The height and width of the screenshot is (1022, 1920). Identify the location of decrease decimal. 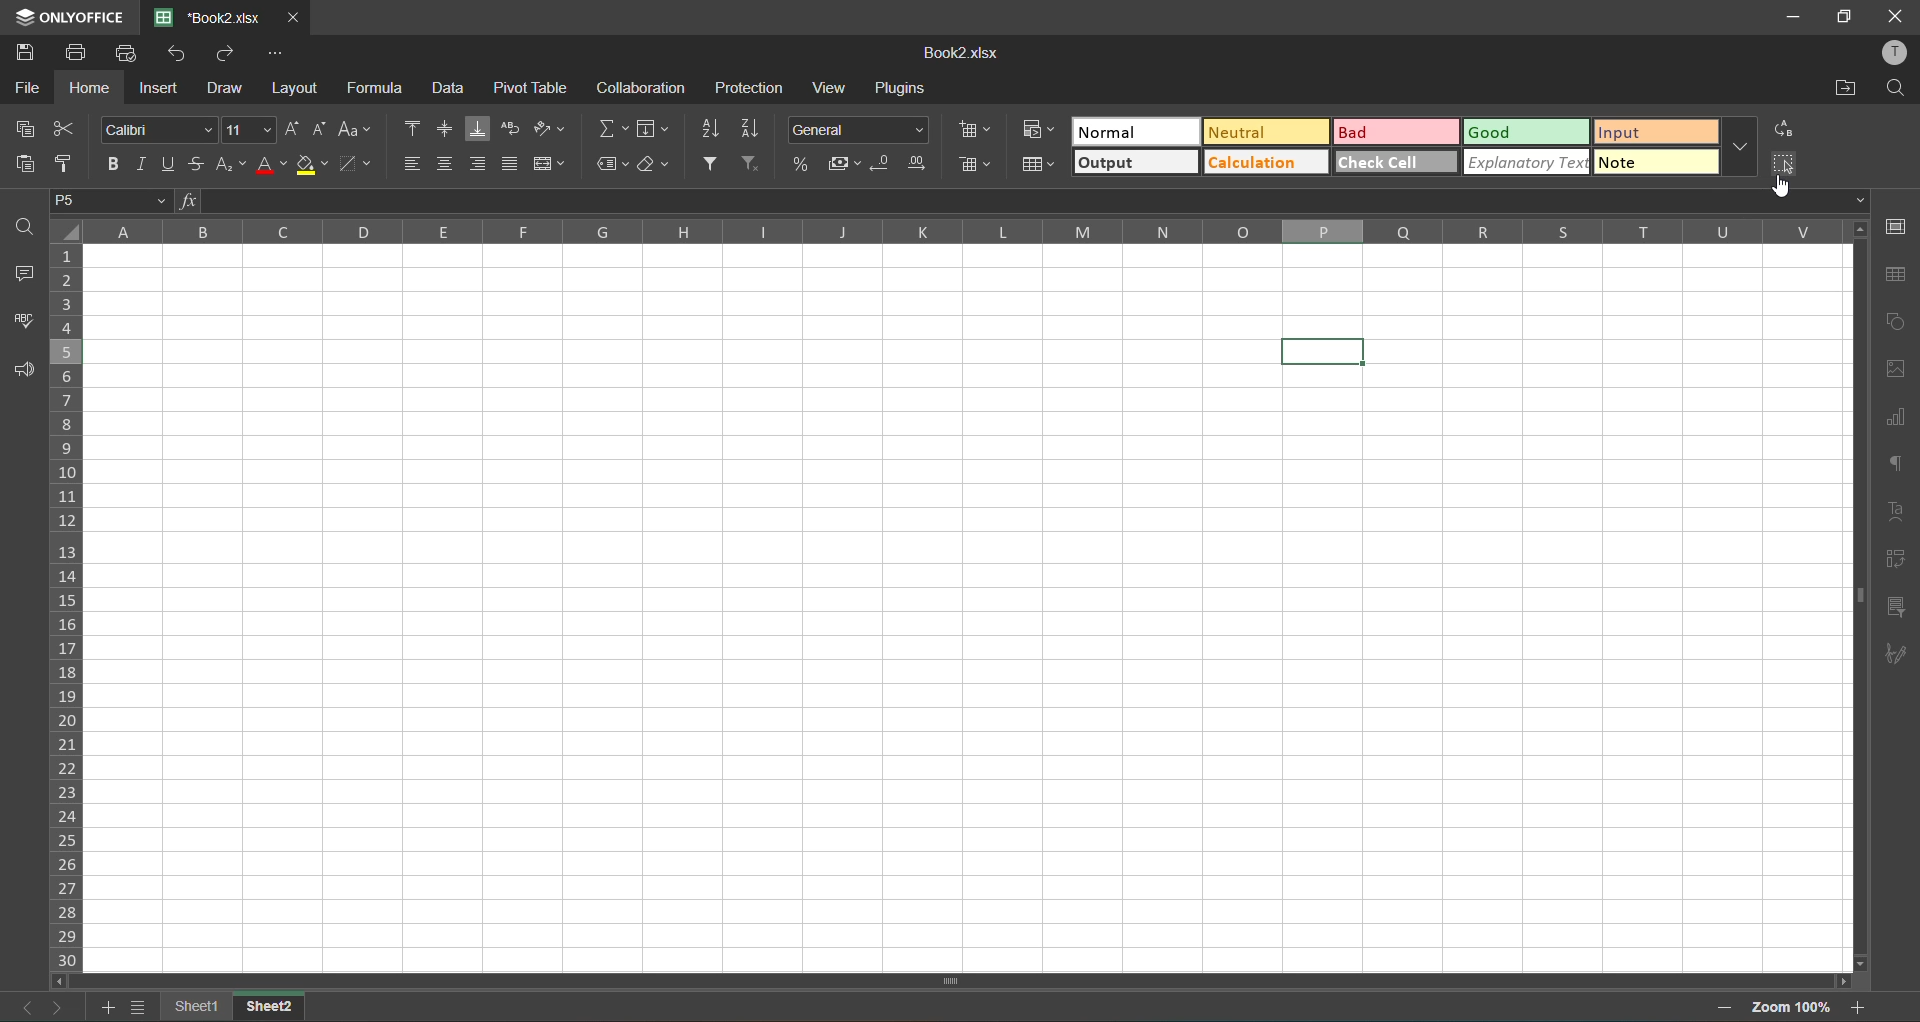
(884, 166).